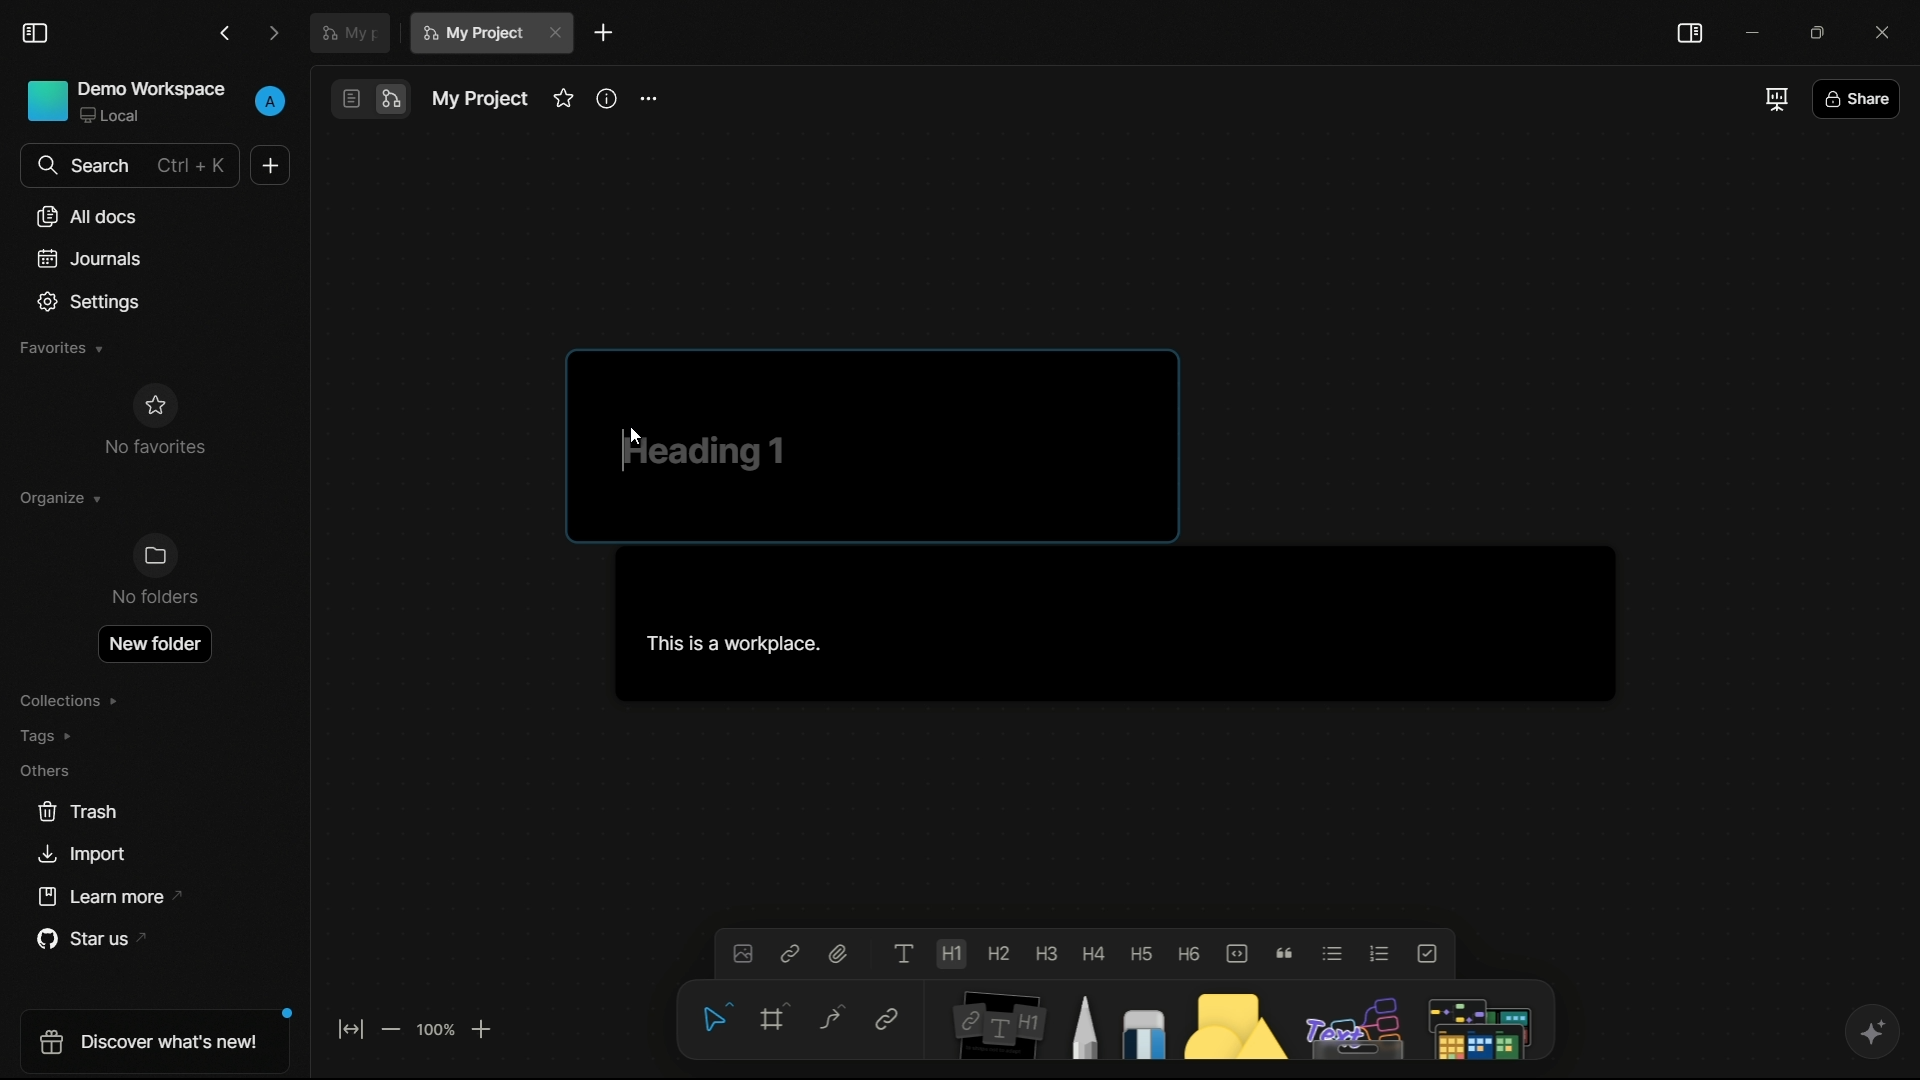 Image resolution: width=1920 pixels, height=1080 pixels. What do you see at coordinates (267, 165) in the screenshot?
I see `new document` at bounding box center [267, 165].